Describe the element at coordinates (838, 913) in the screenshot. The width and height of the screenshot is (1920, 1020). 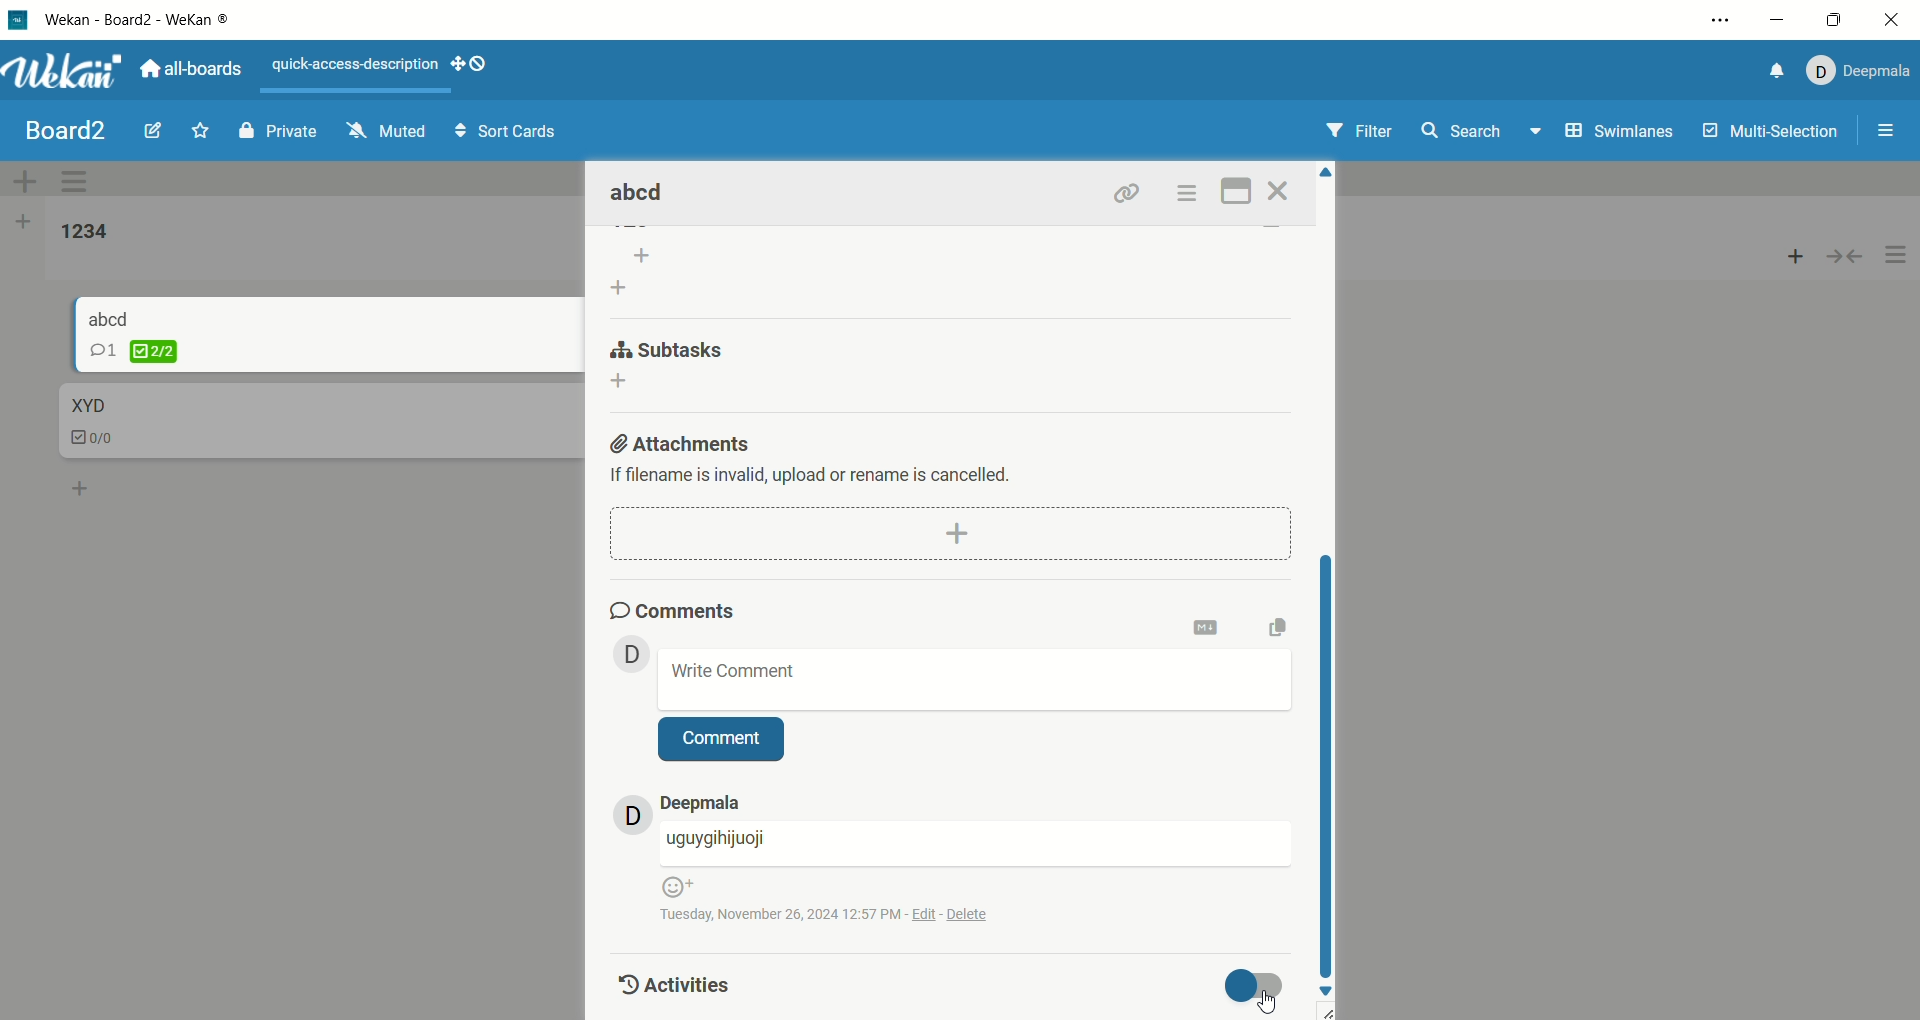
I see `time and date` at that location.